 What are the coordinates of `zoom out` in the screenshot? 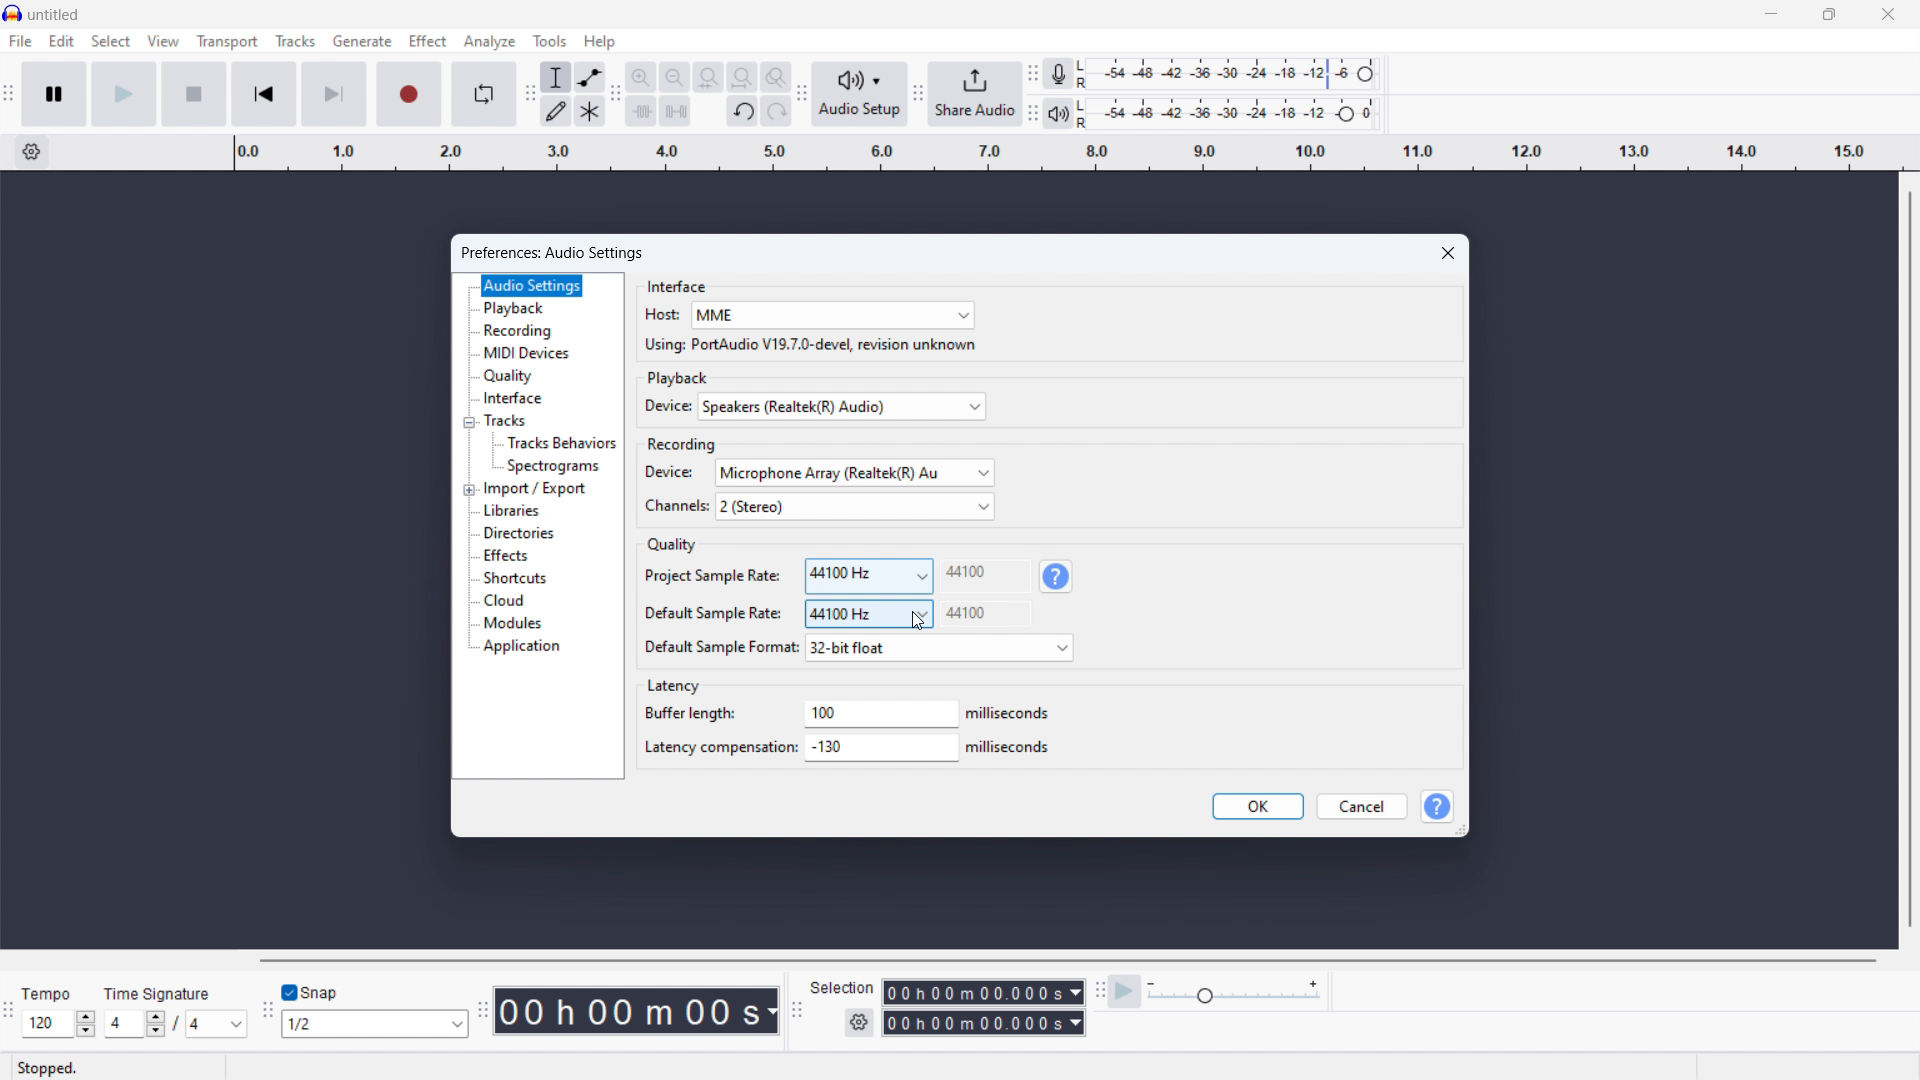 It's located at (675, 78).